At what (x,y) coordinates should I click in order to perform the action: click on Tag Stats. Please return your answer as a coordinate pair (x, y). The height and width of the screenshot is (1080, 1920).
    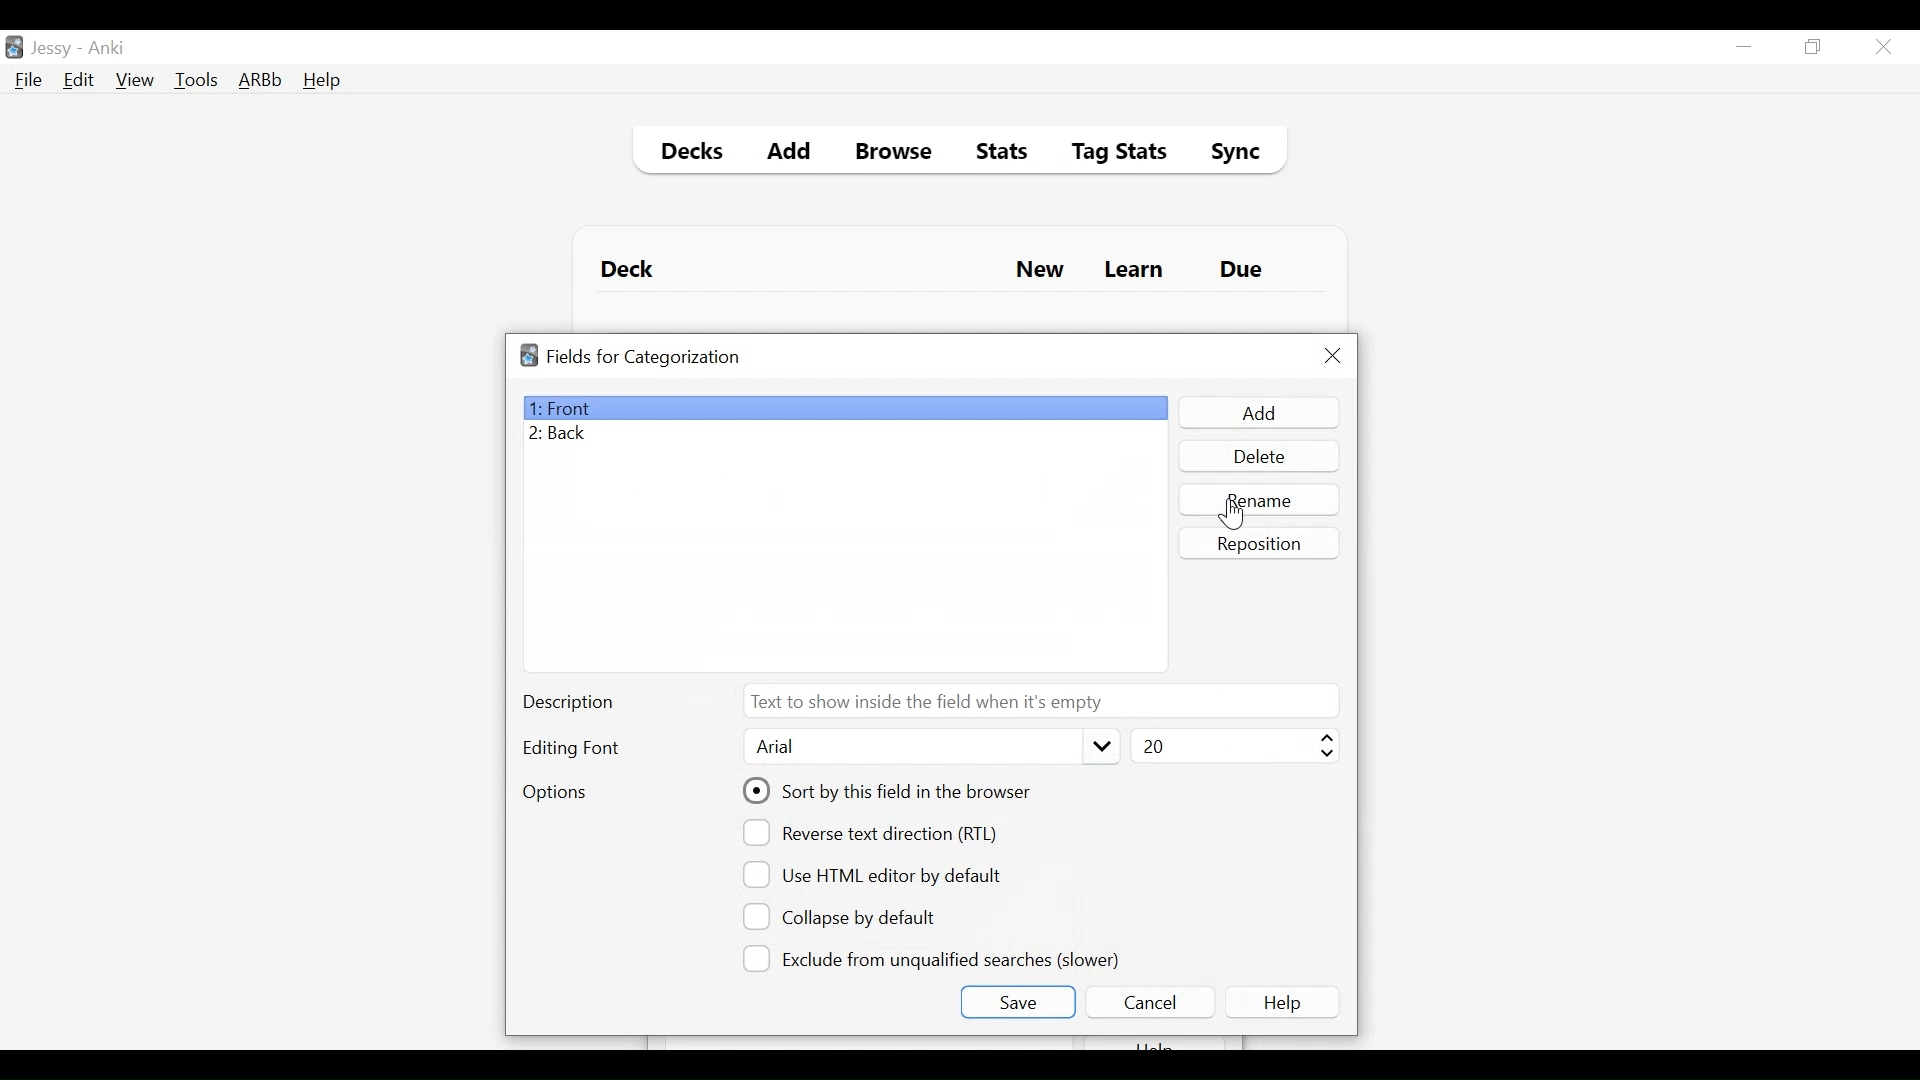
    Looking at the image, I should click on (1108, 154).